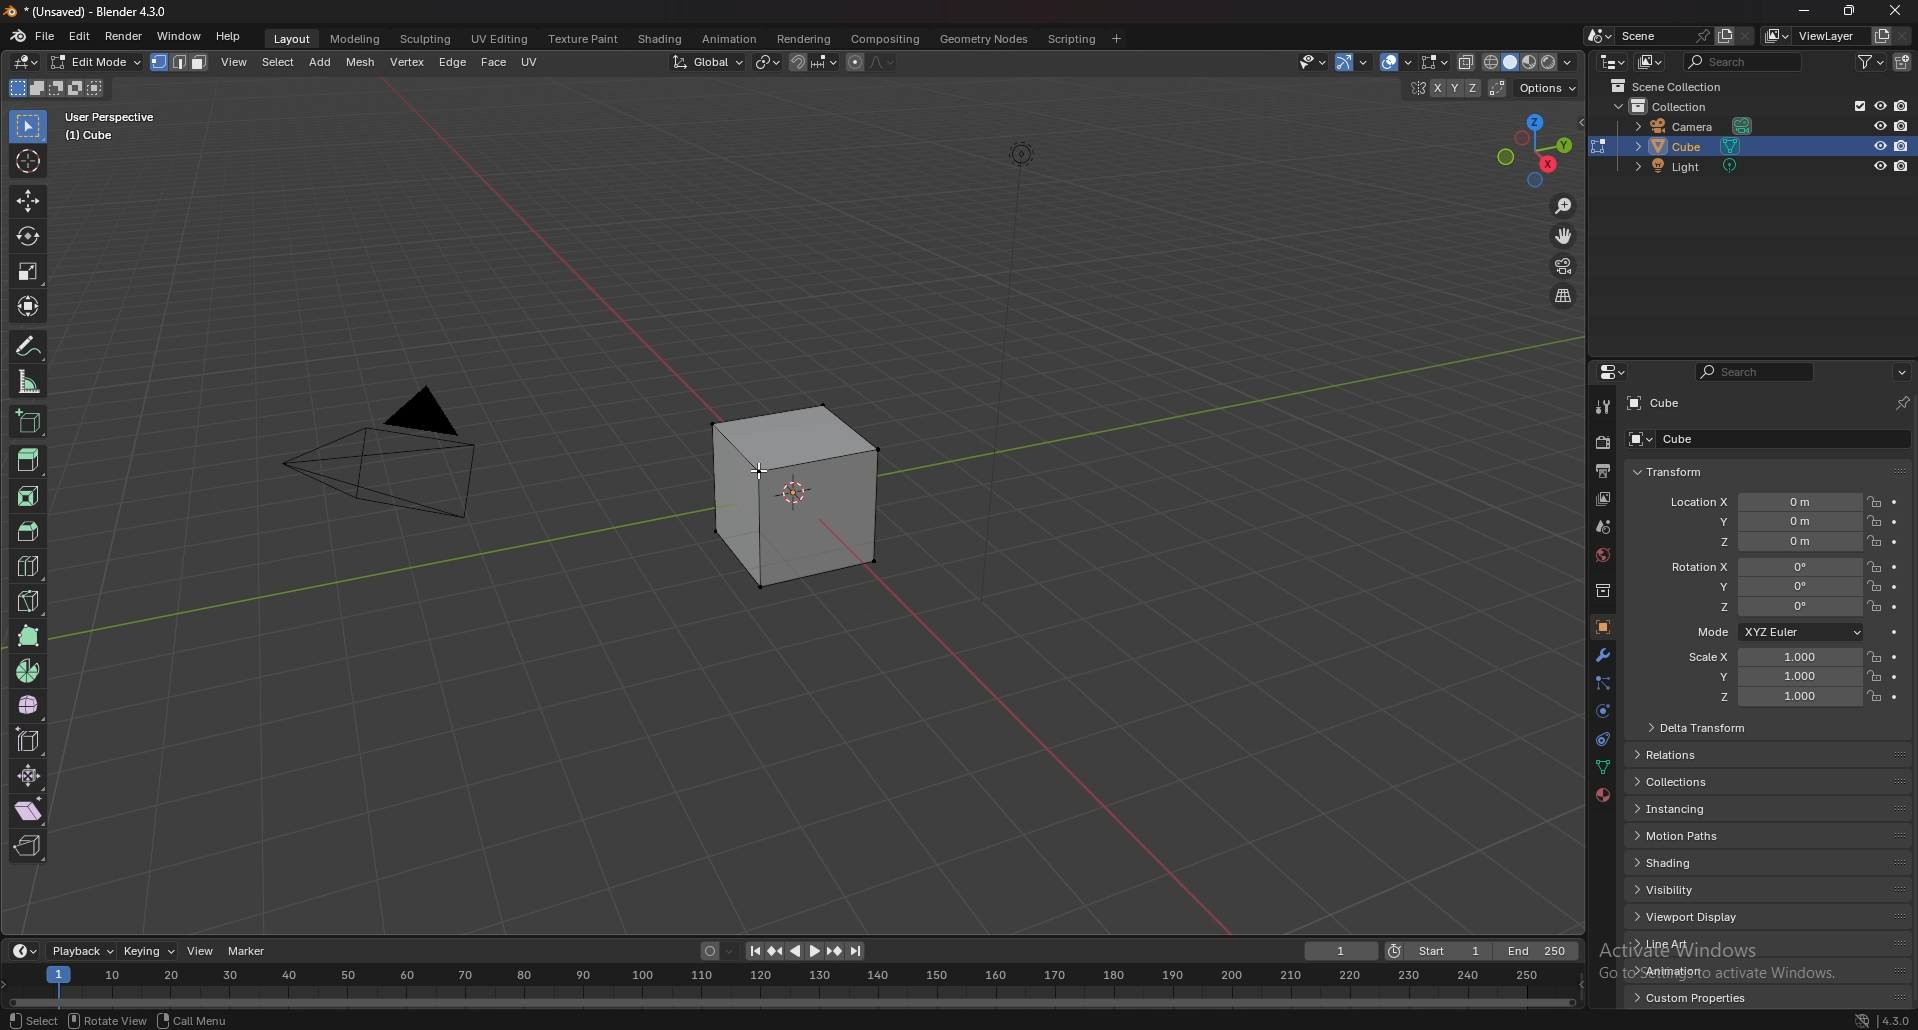 This screenshot has width=1918, height=1030. Describe the element at coordinates (1614, 62) in the screenshot. I see `editor type` at that location.